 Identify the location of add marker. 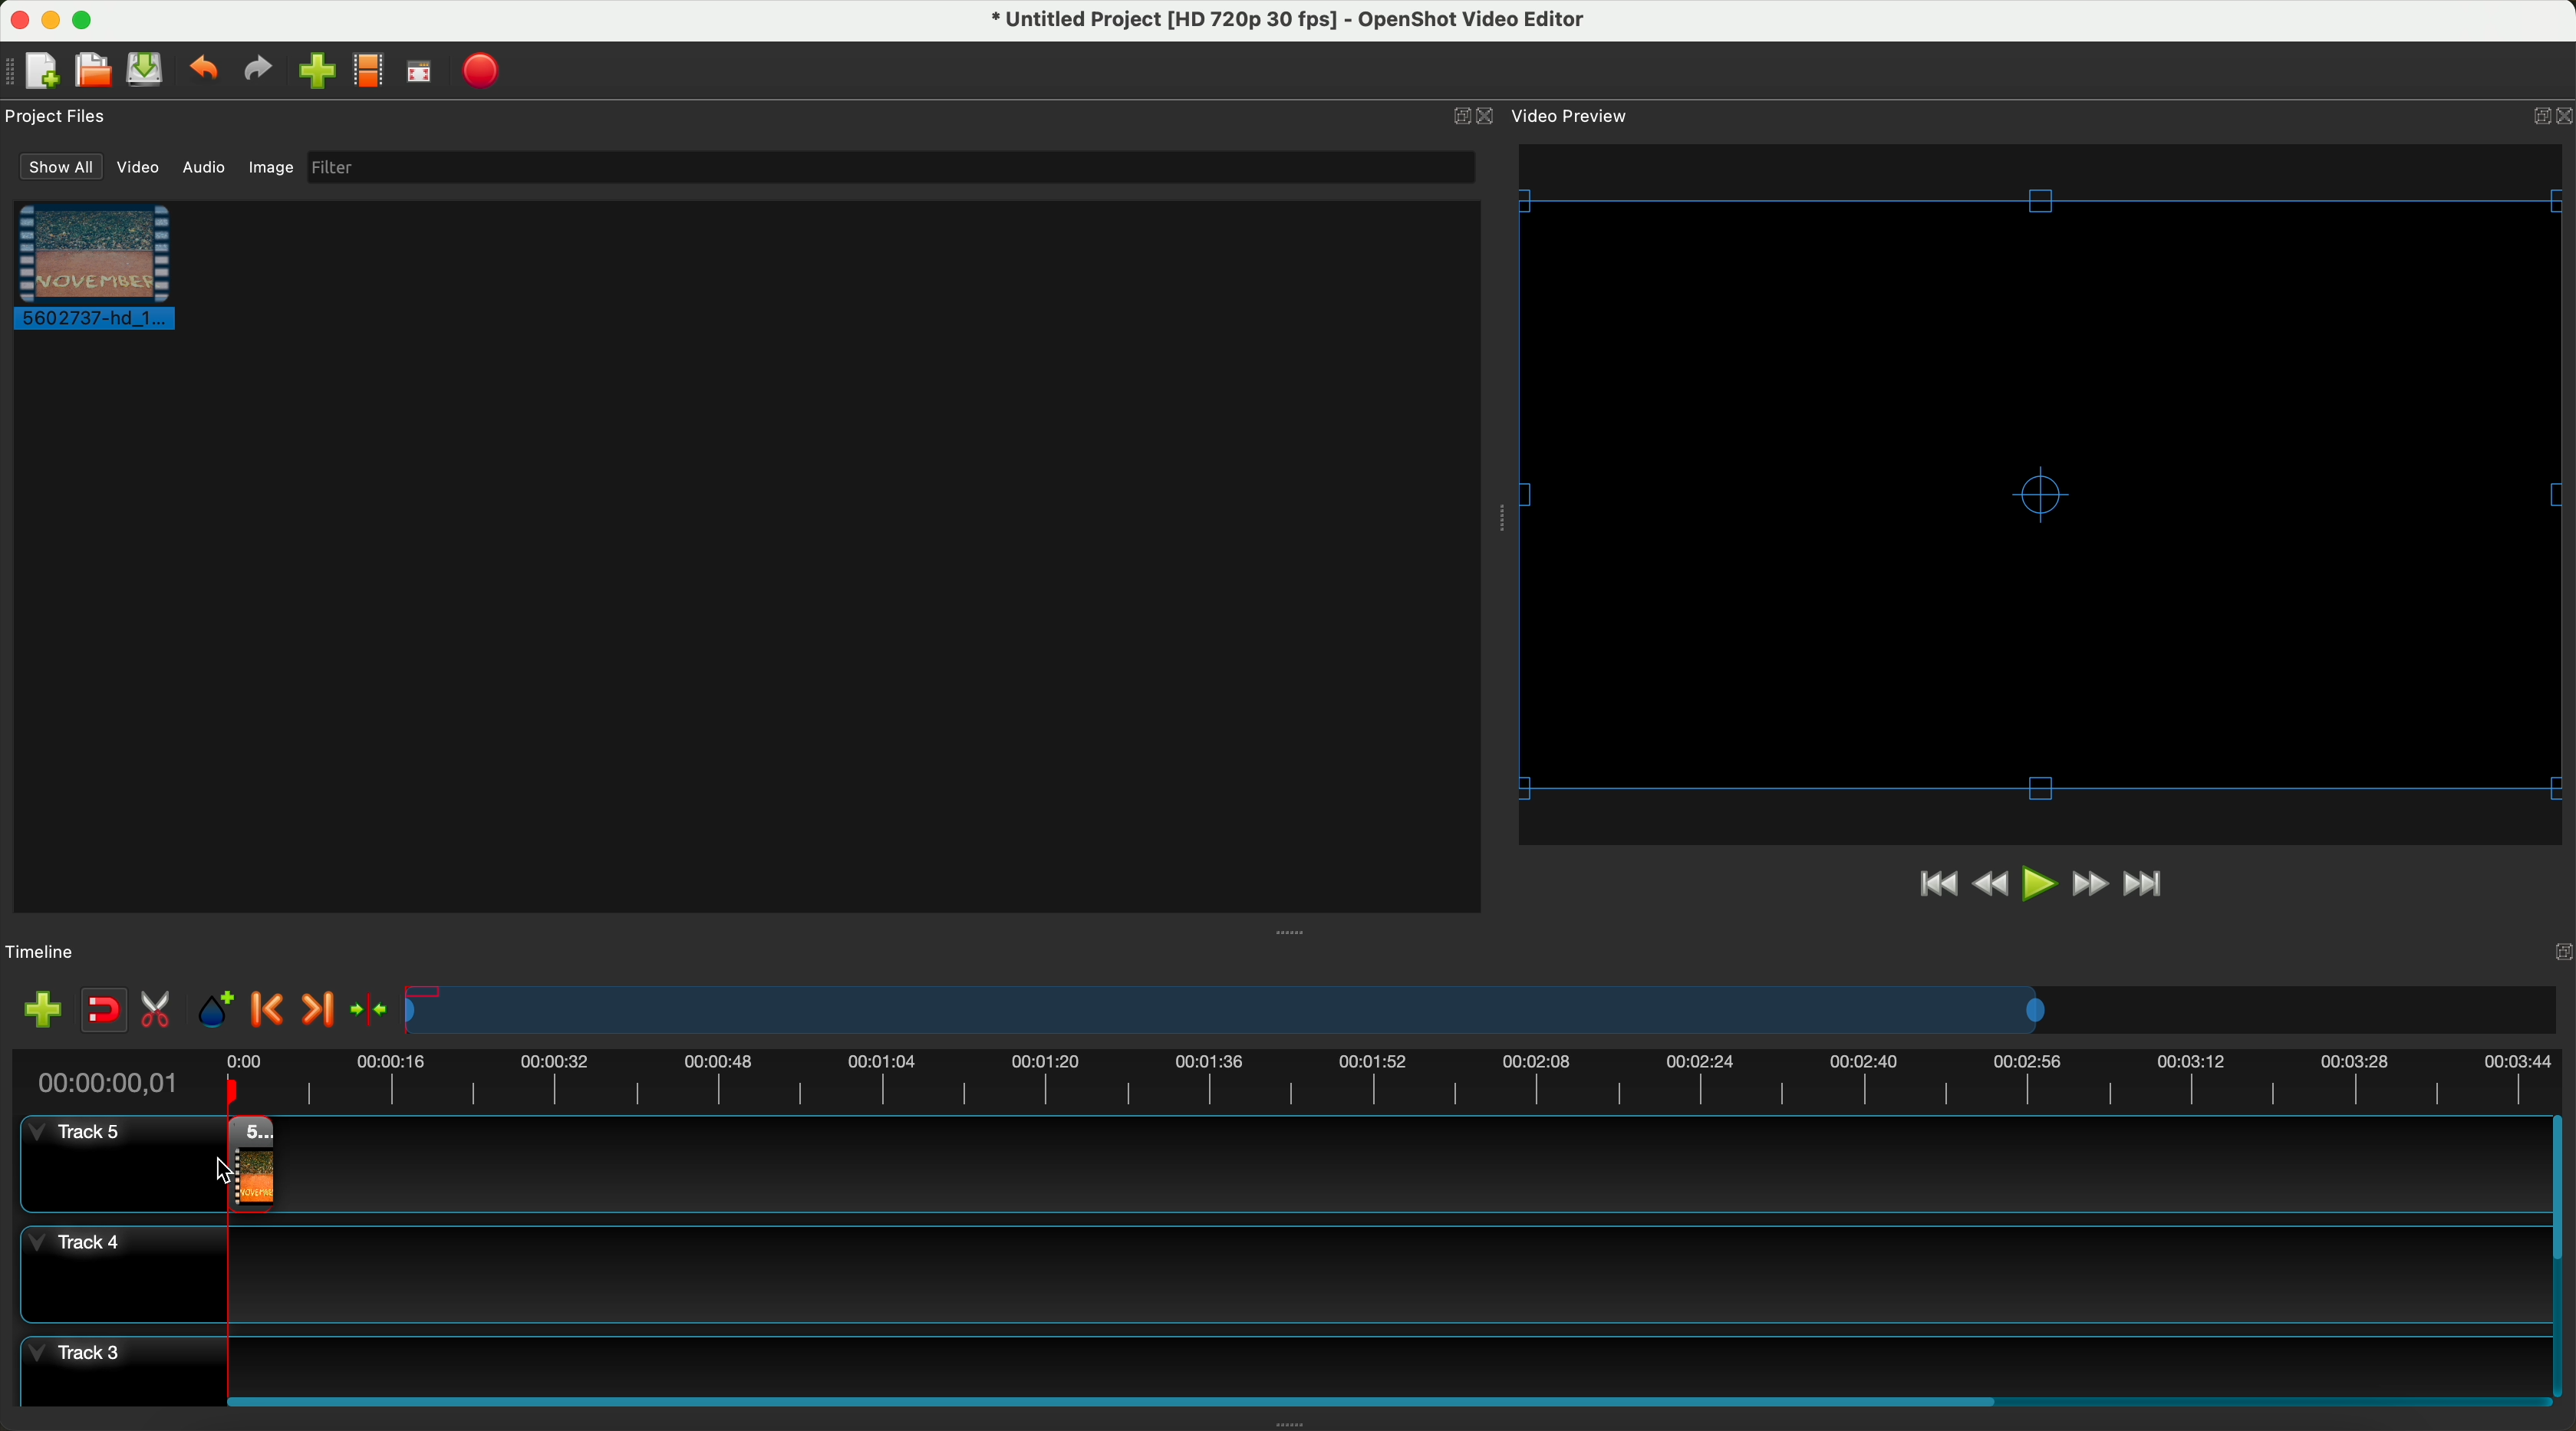
(217, 1011).